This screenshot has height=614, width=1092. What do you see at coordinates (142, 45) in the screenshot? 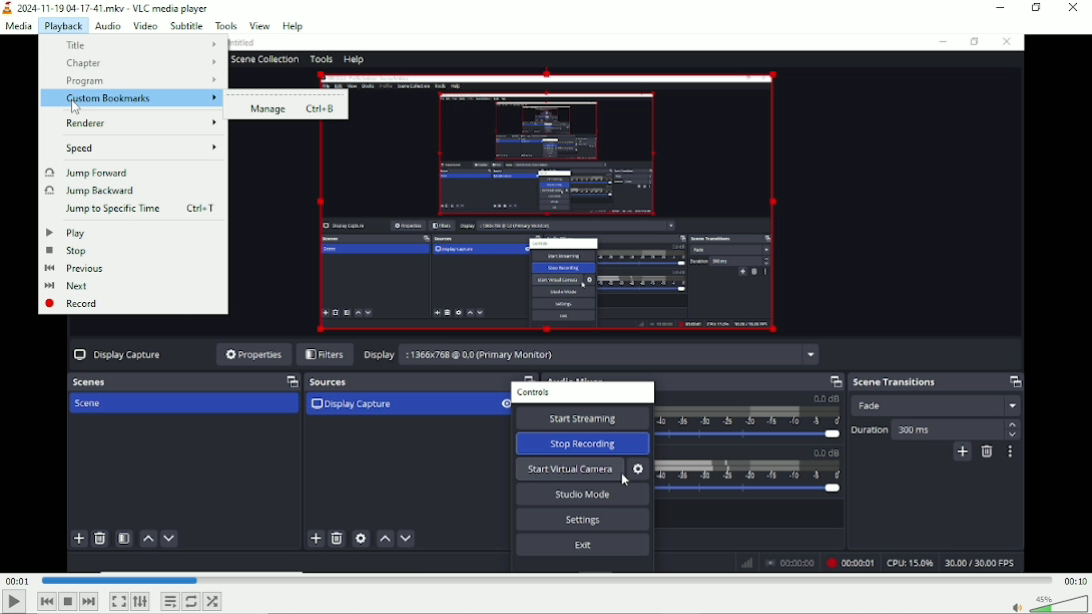
I see `Title` at bounding box center [142, 45].